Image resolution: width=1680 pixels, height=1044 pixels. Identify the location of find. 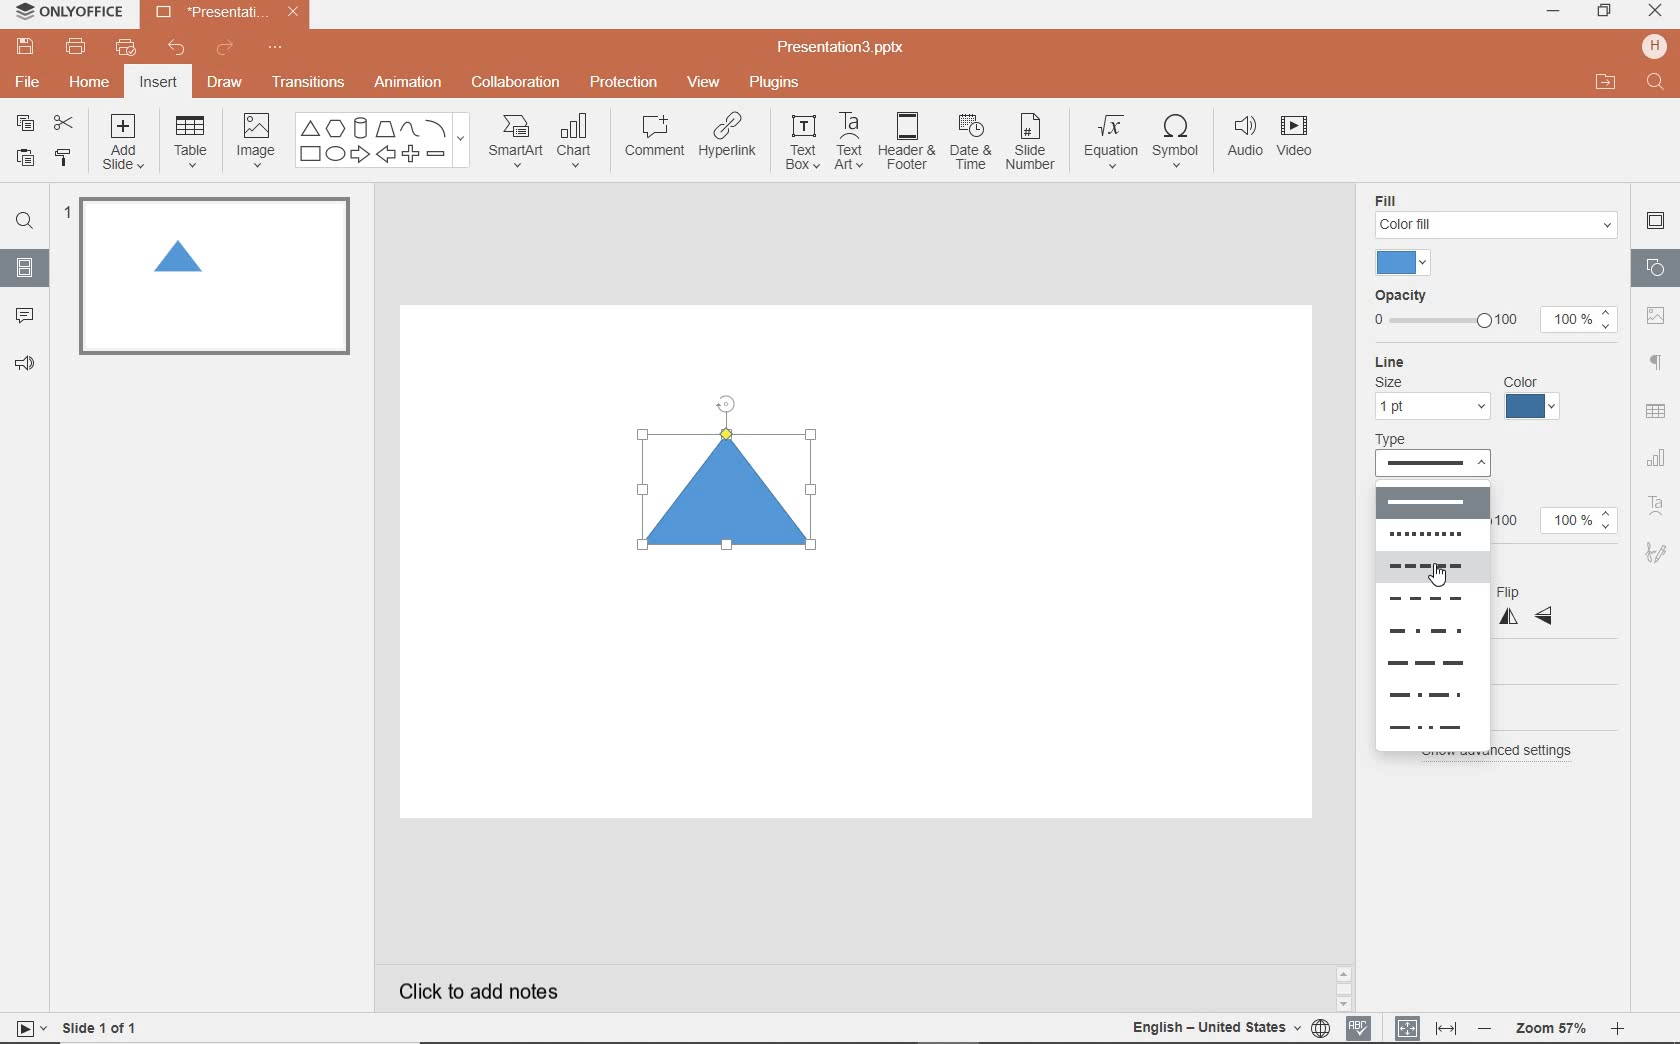
(1657, 84).